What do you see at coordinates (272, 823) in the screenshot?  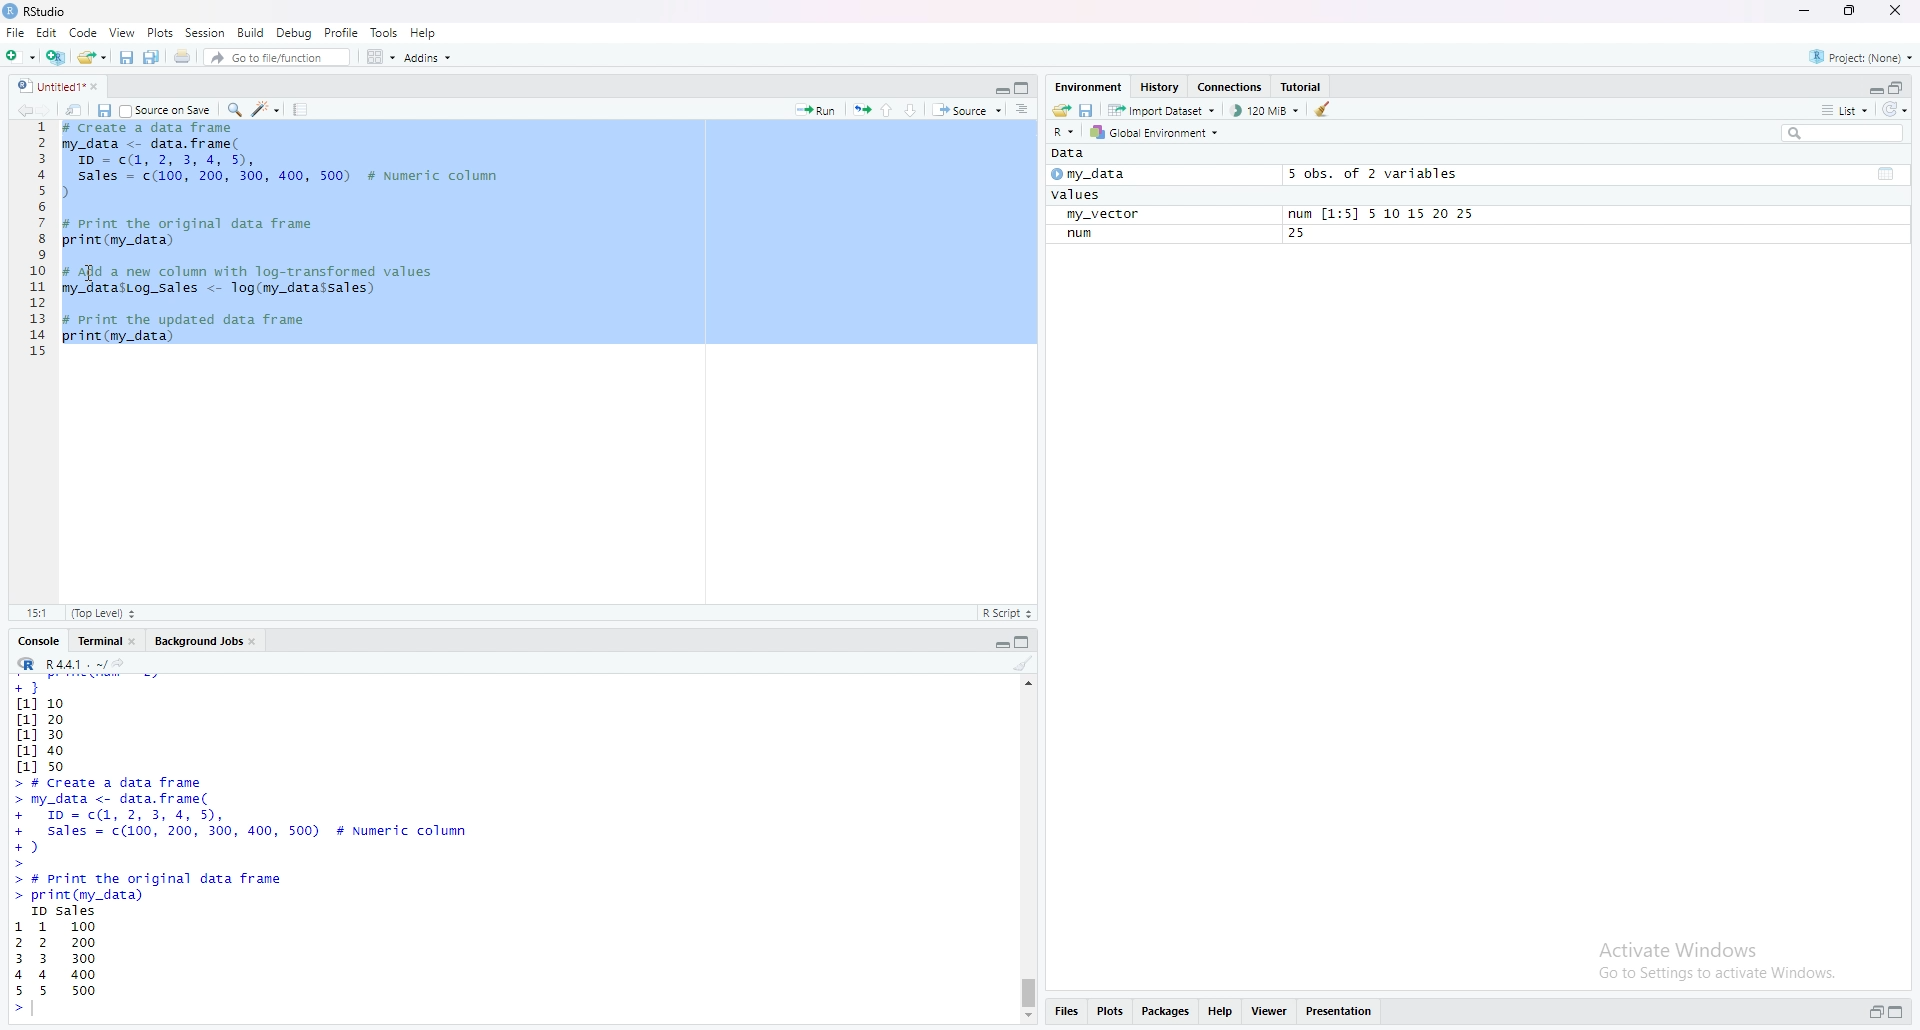 I see `sales & id data frame` at bounding box center [272, 823].